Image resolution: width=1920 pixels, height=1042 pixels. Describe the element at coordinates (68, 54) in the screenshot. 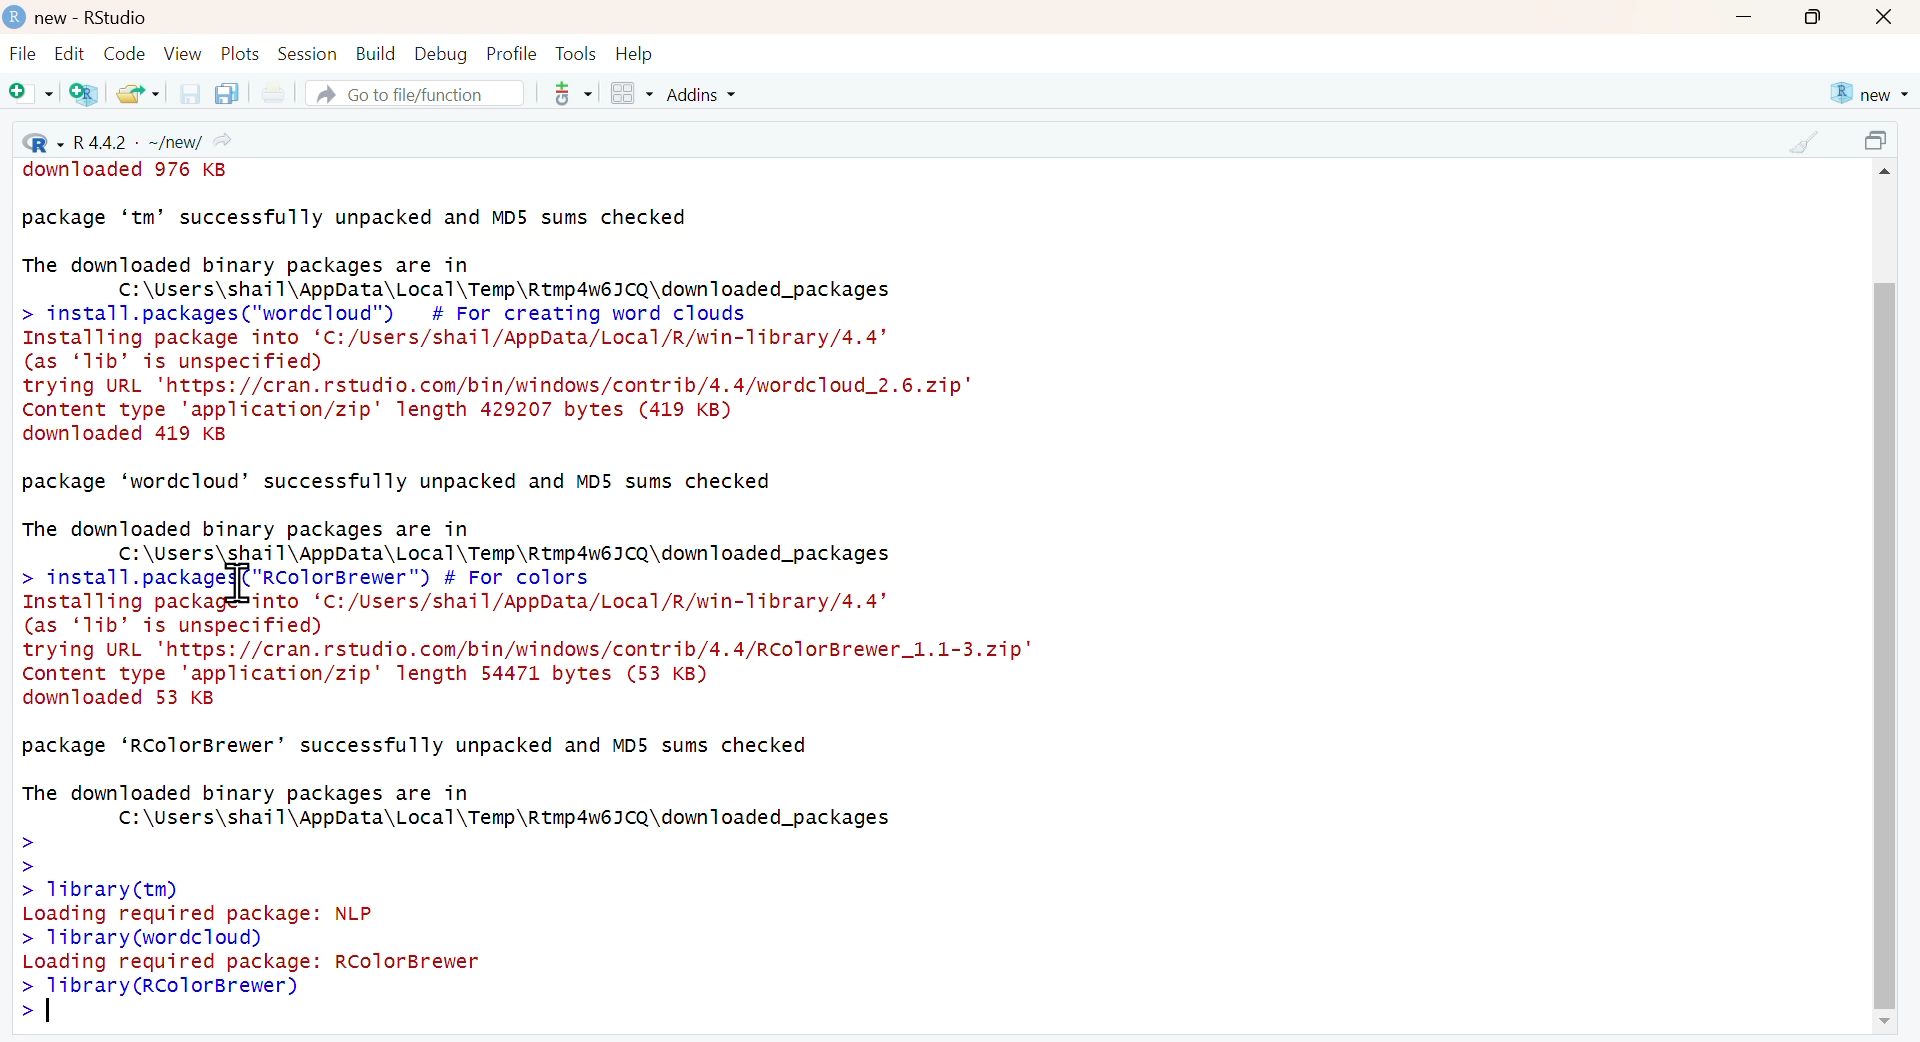

I see `Edit` at that location.